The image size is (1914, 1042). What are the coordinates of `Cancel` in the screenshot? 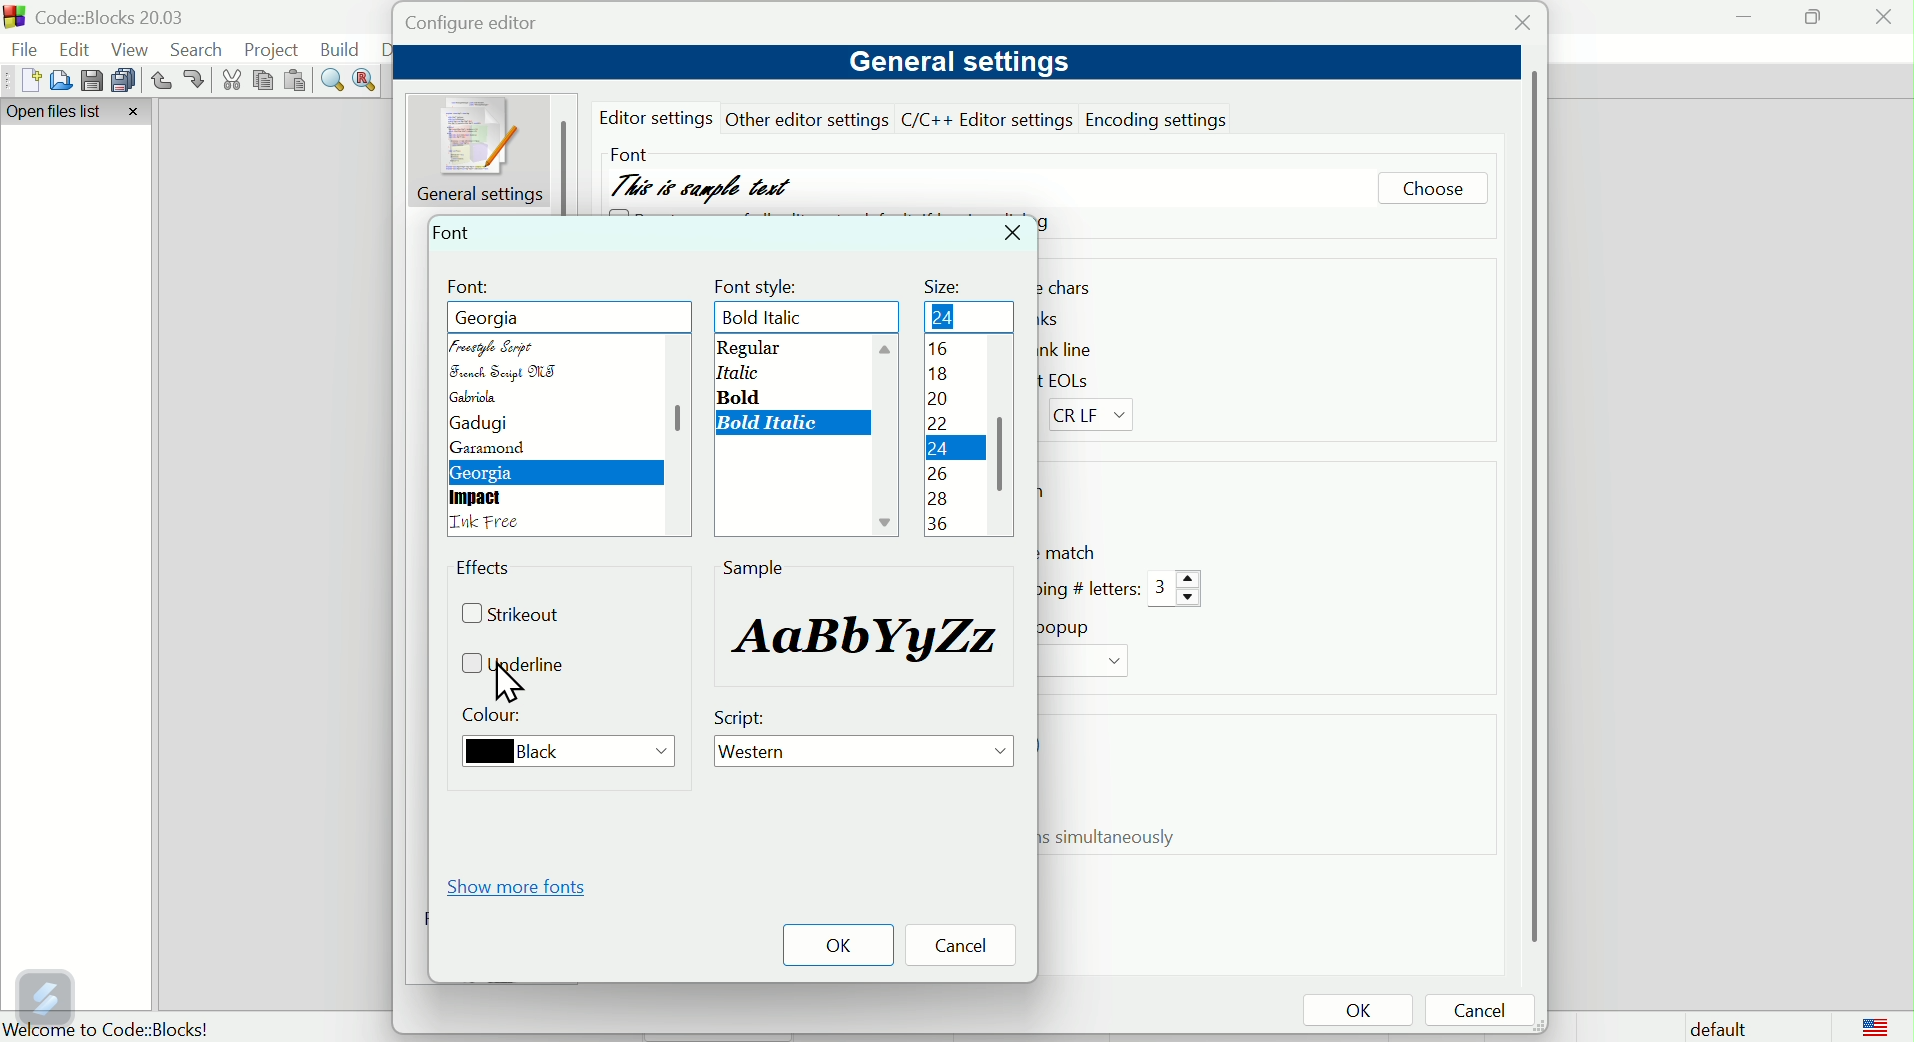 It's located at (1486, 1012).